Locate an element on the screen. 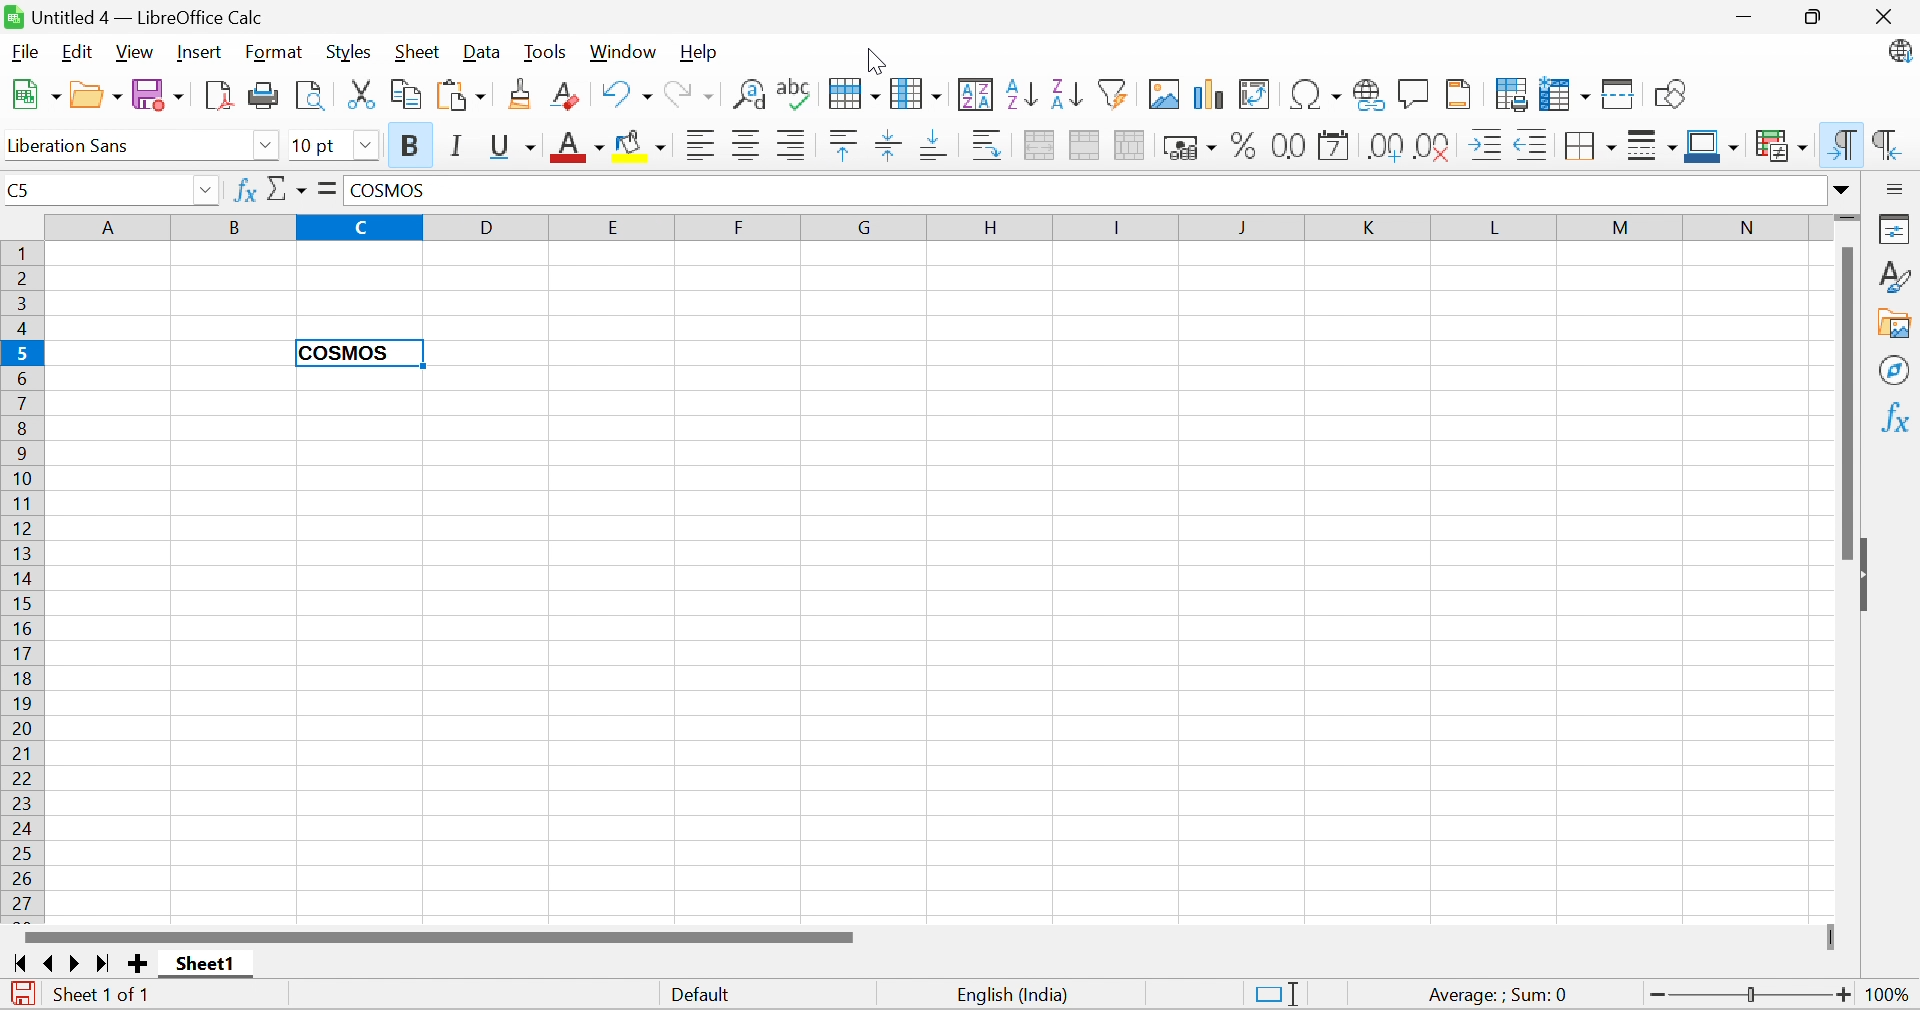 This screenshot has height=1010, width=1920. Edit is located at coordinates (77, 52).